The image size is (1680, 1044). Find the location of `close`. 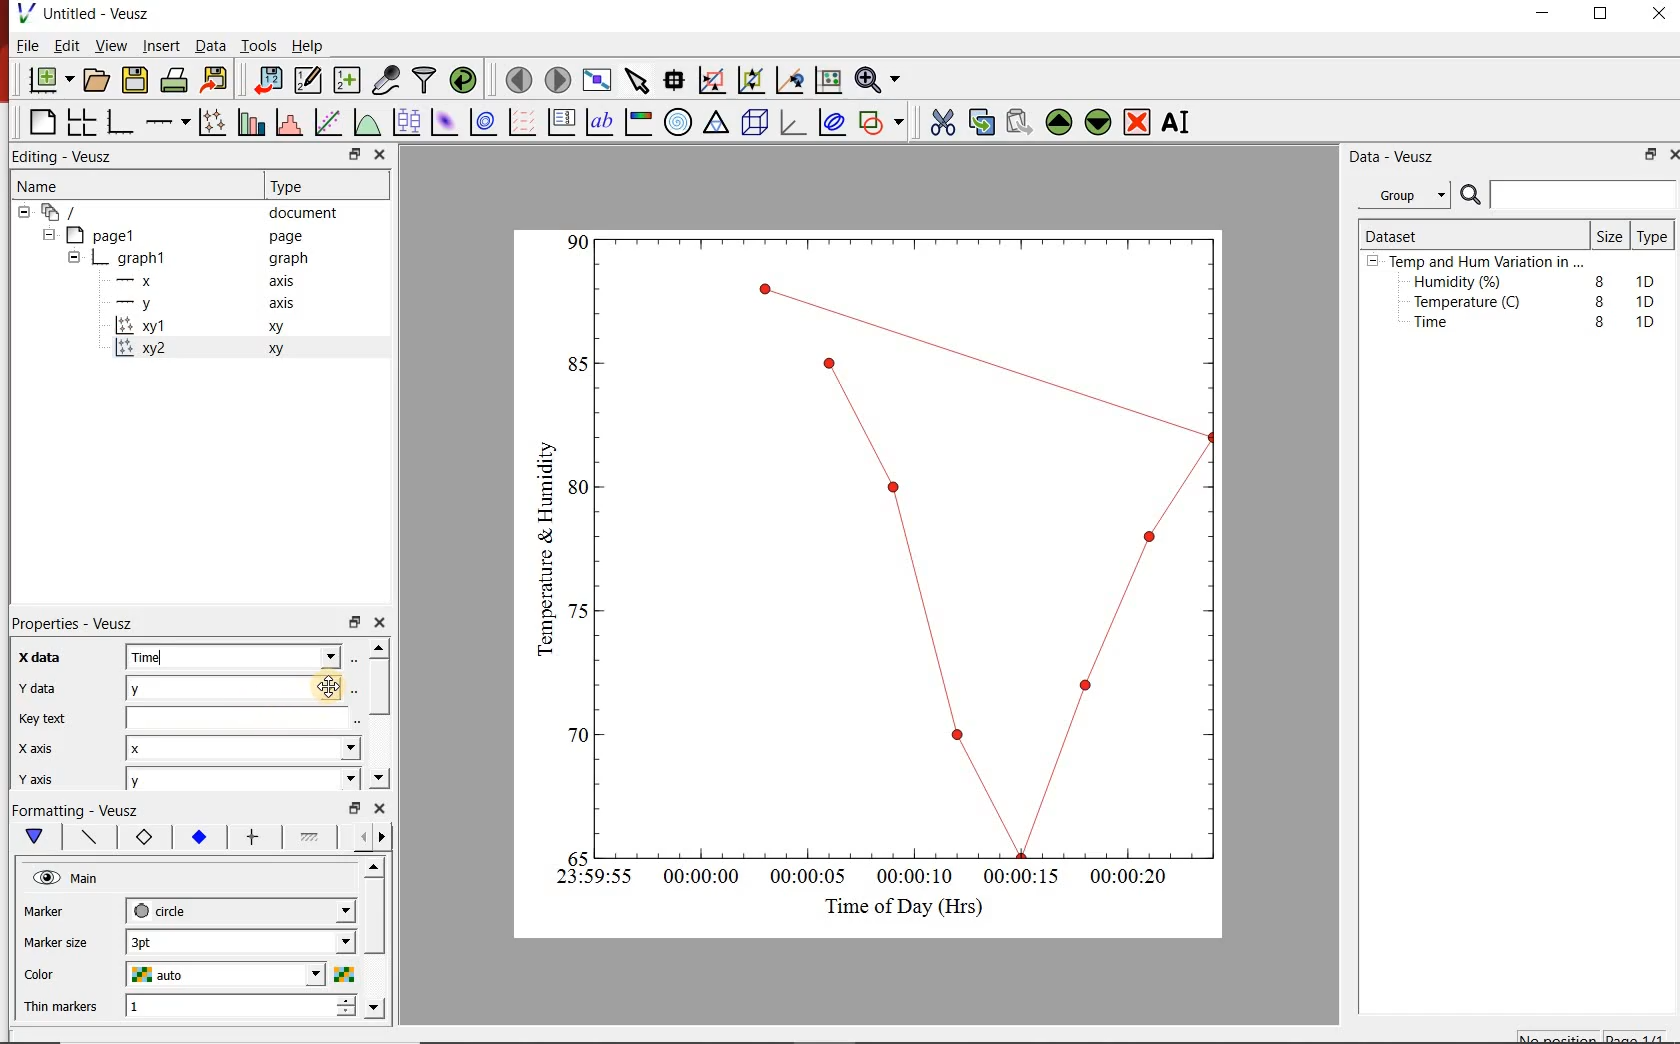

close is located at coordinates (1660, 14).